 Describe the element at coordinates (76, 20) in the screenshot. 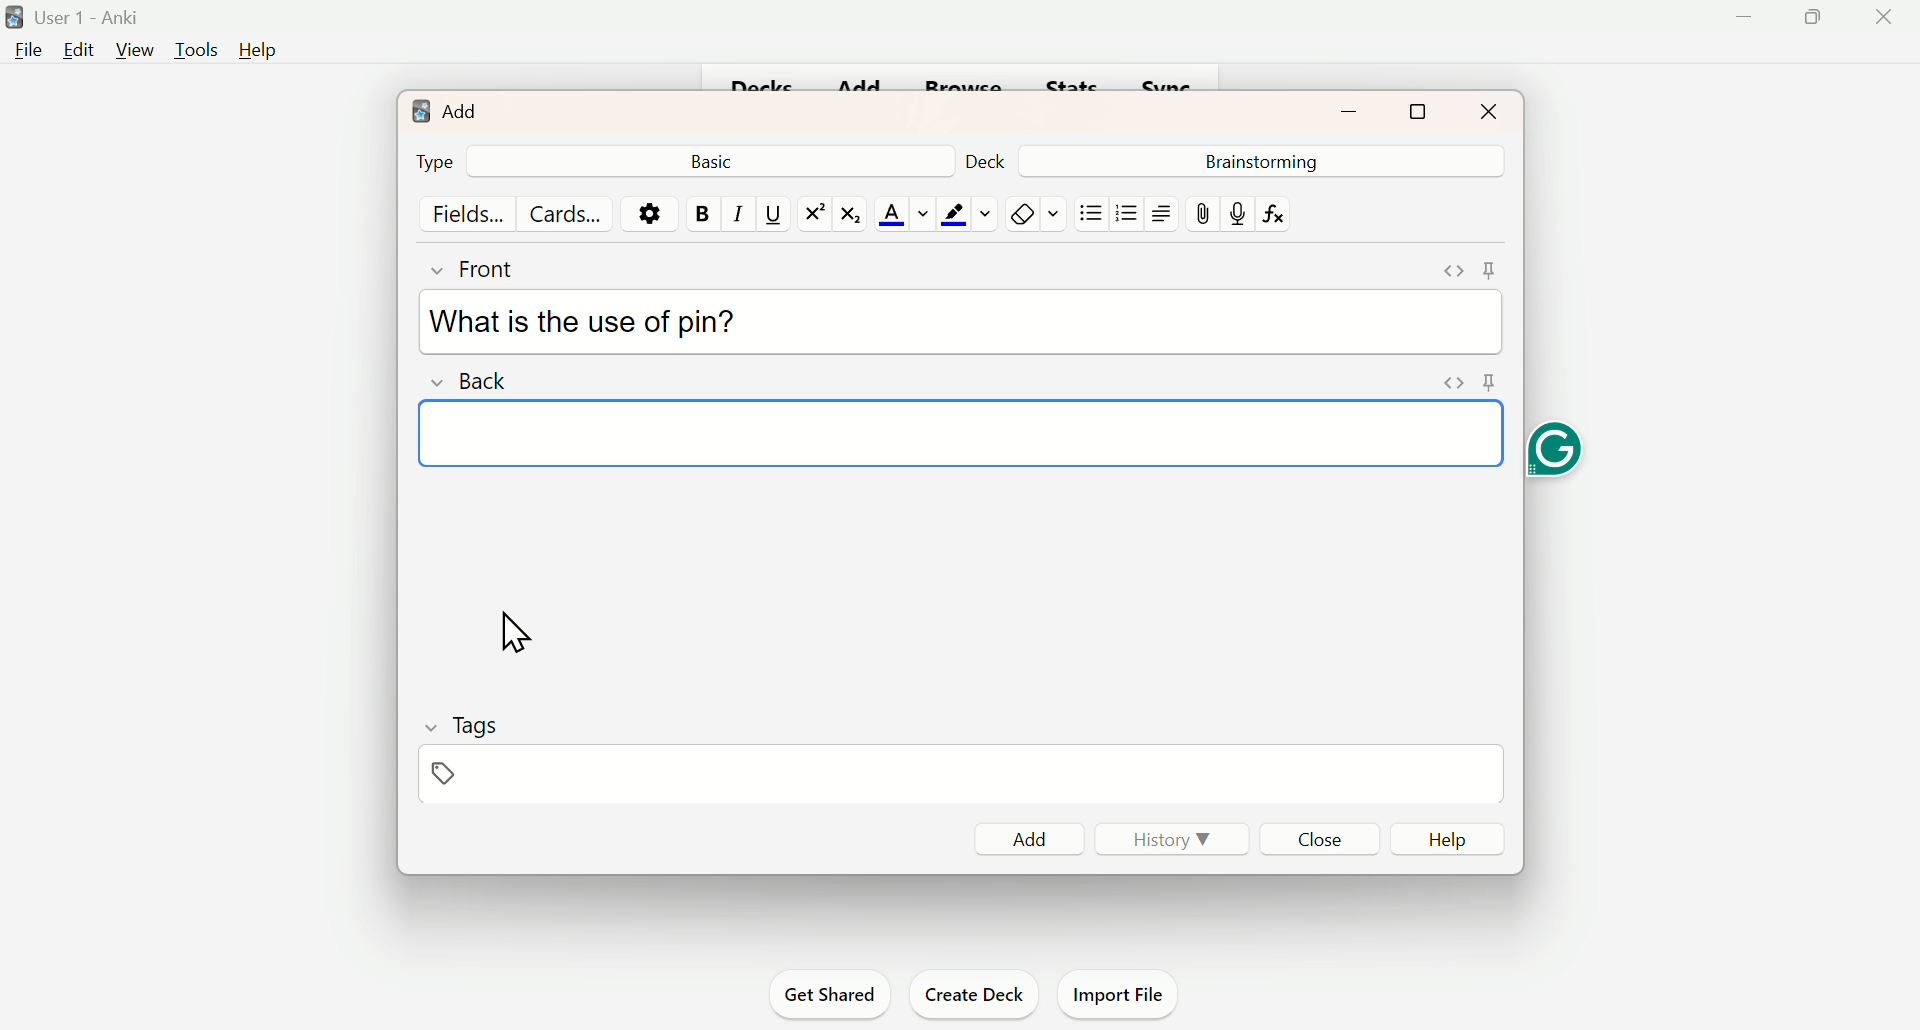

I see `User 1 - Anki` at that location.